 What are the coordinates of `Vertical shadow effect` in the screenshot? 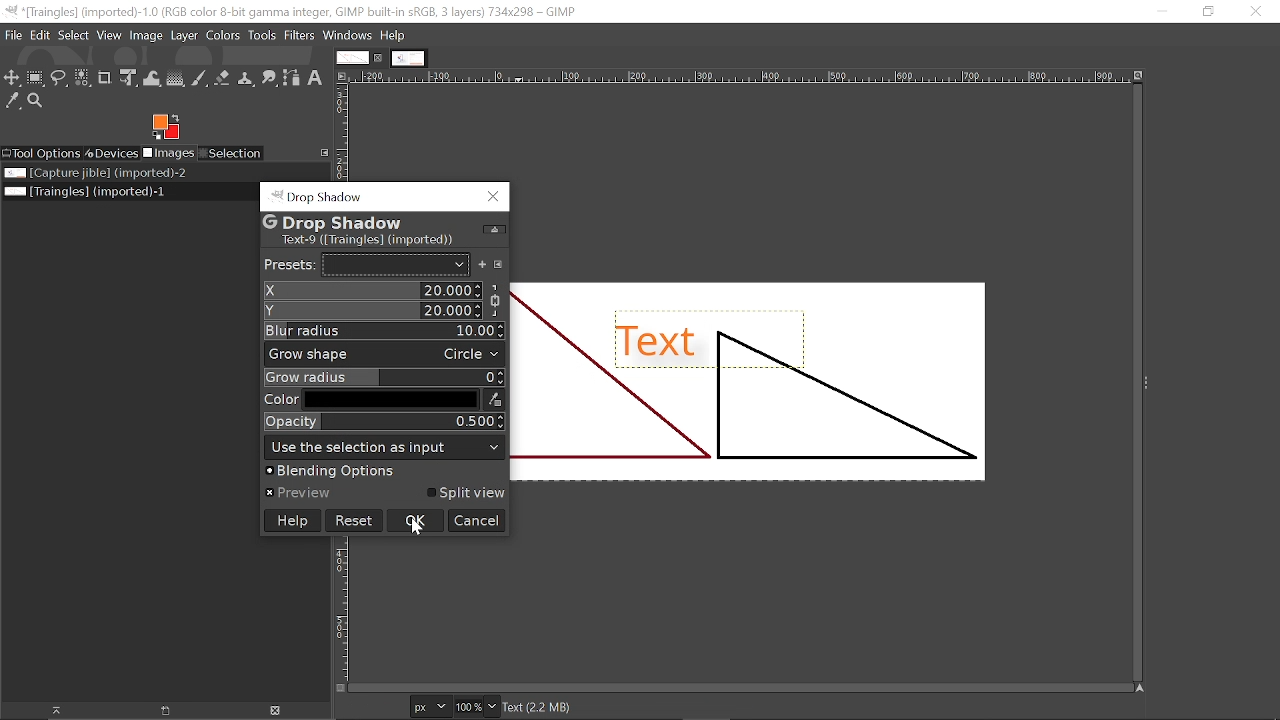 It's located at (372, 311).